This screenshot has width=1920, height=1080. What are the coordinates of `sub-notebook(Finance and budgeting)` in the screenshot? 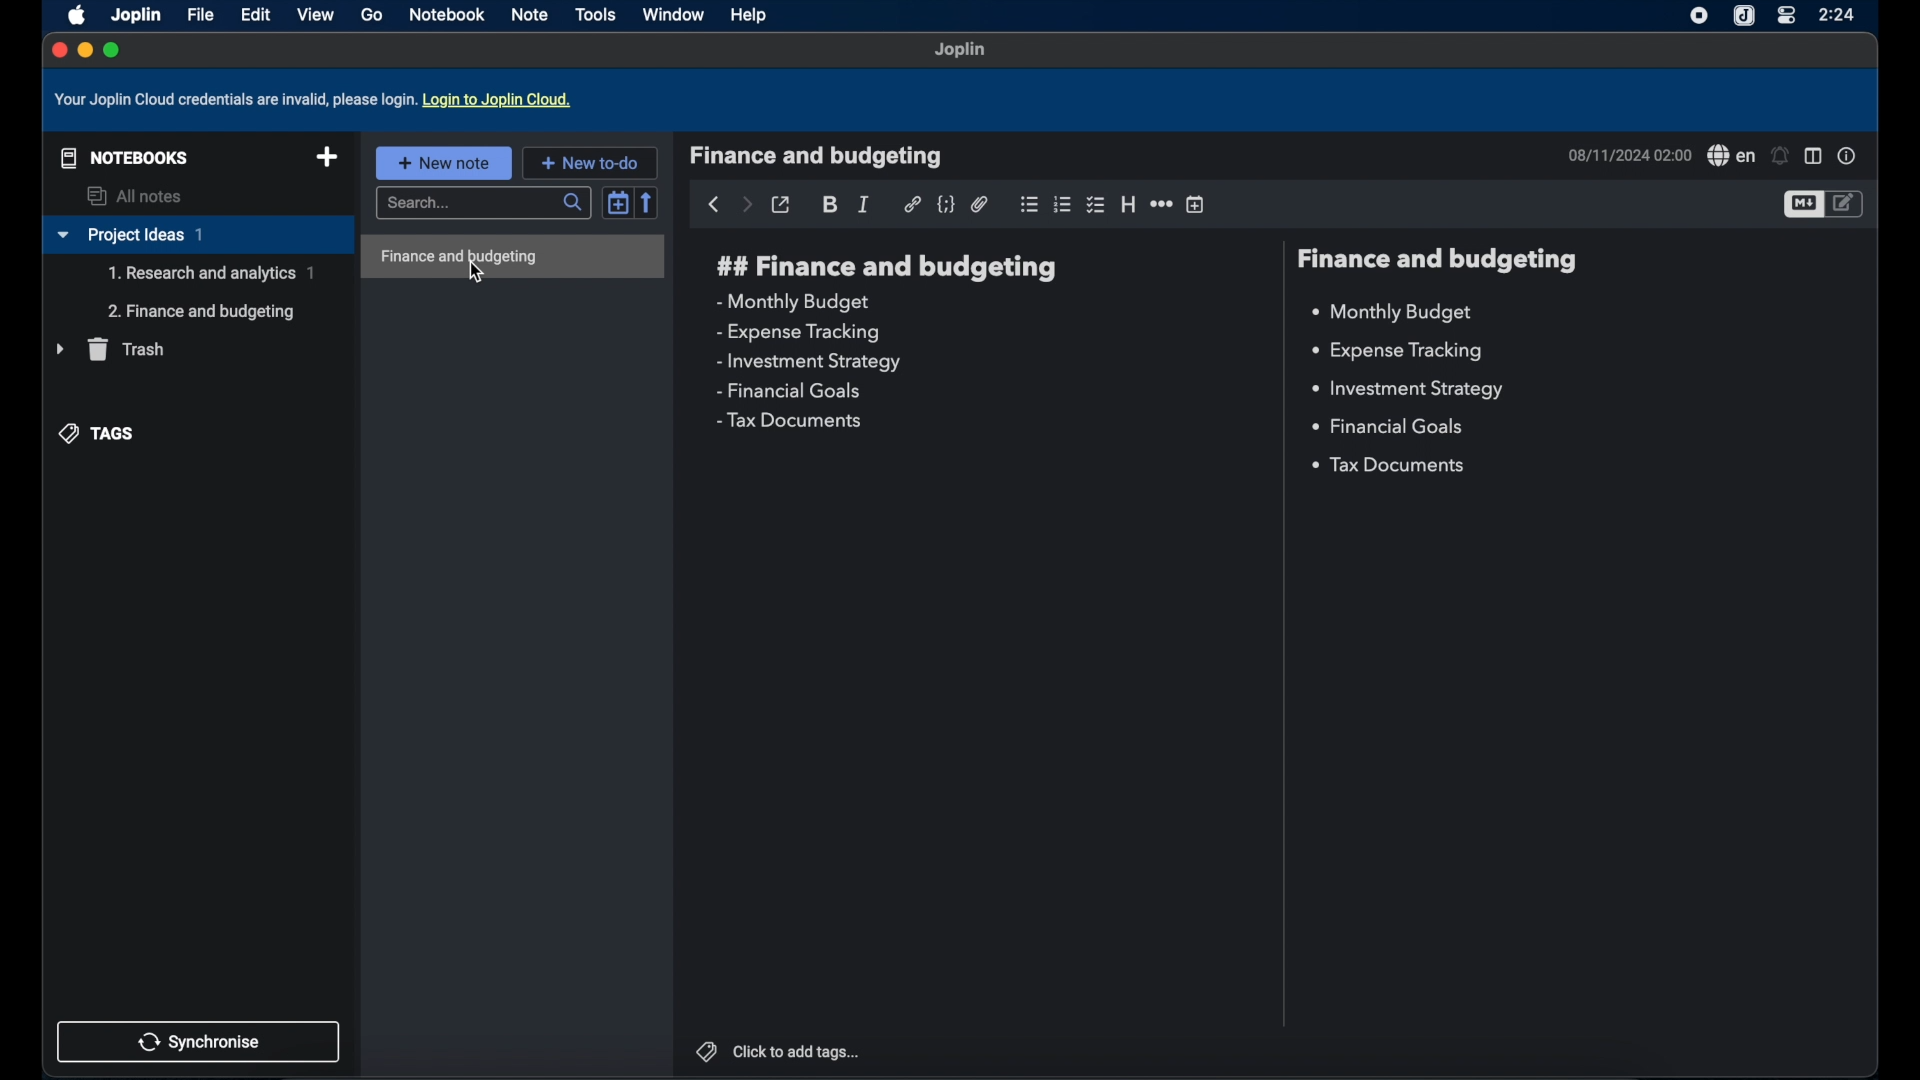 It's located at (205, 311).